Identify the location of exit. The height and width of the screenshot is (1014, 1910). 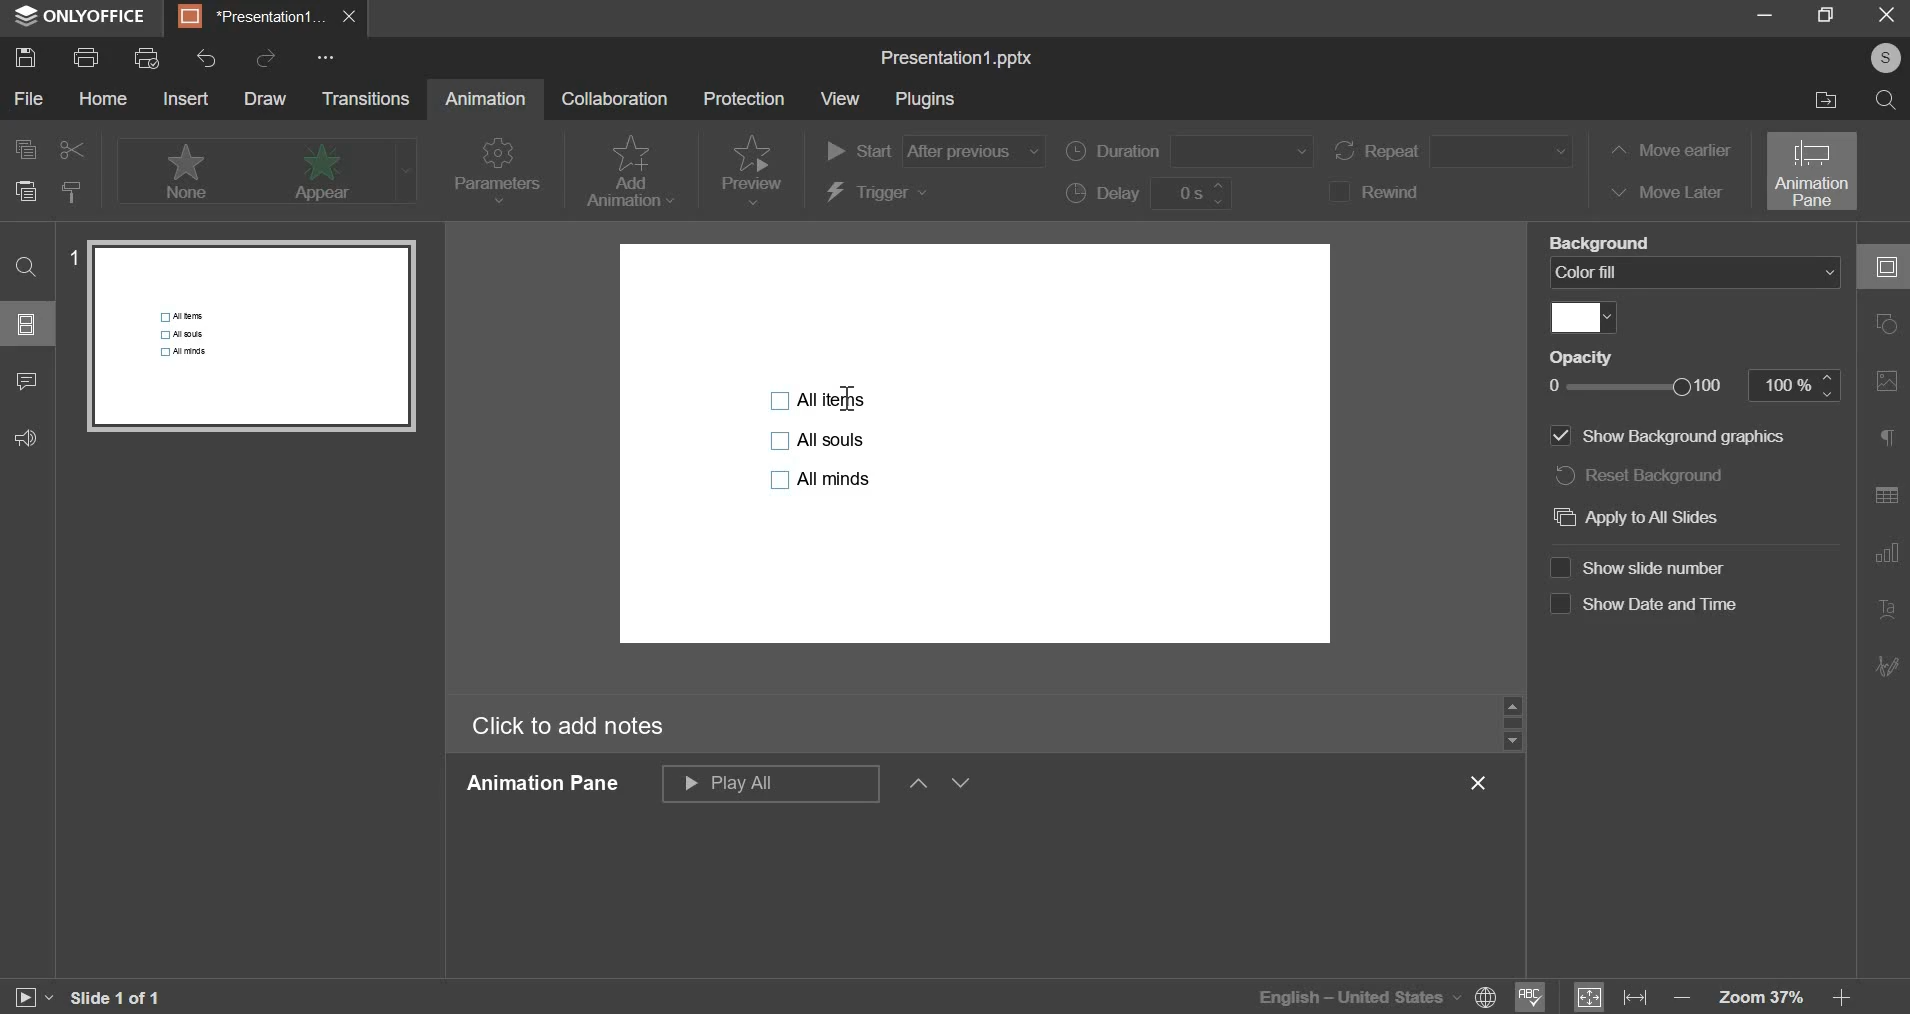
(1478, 782).